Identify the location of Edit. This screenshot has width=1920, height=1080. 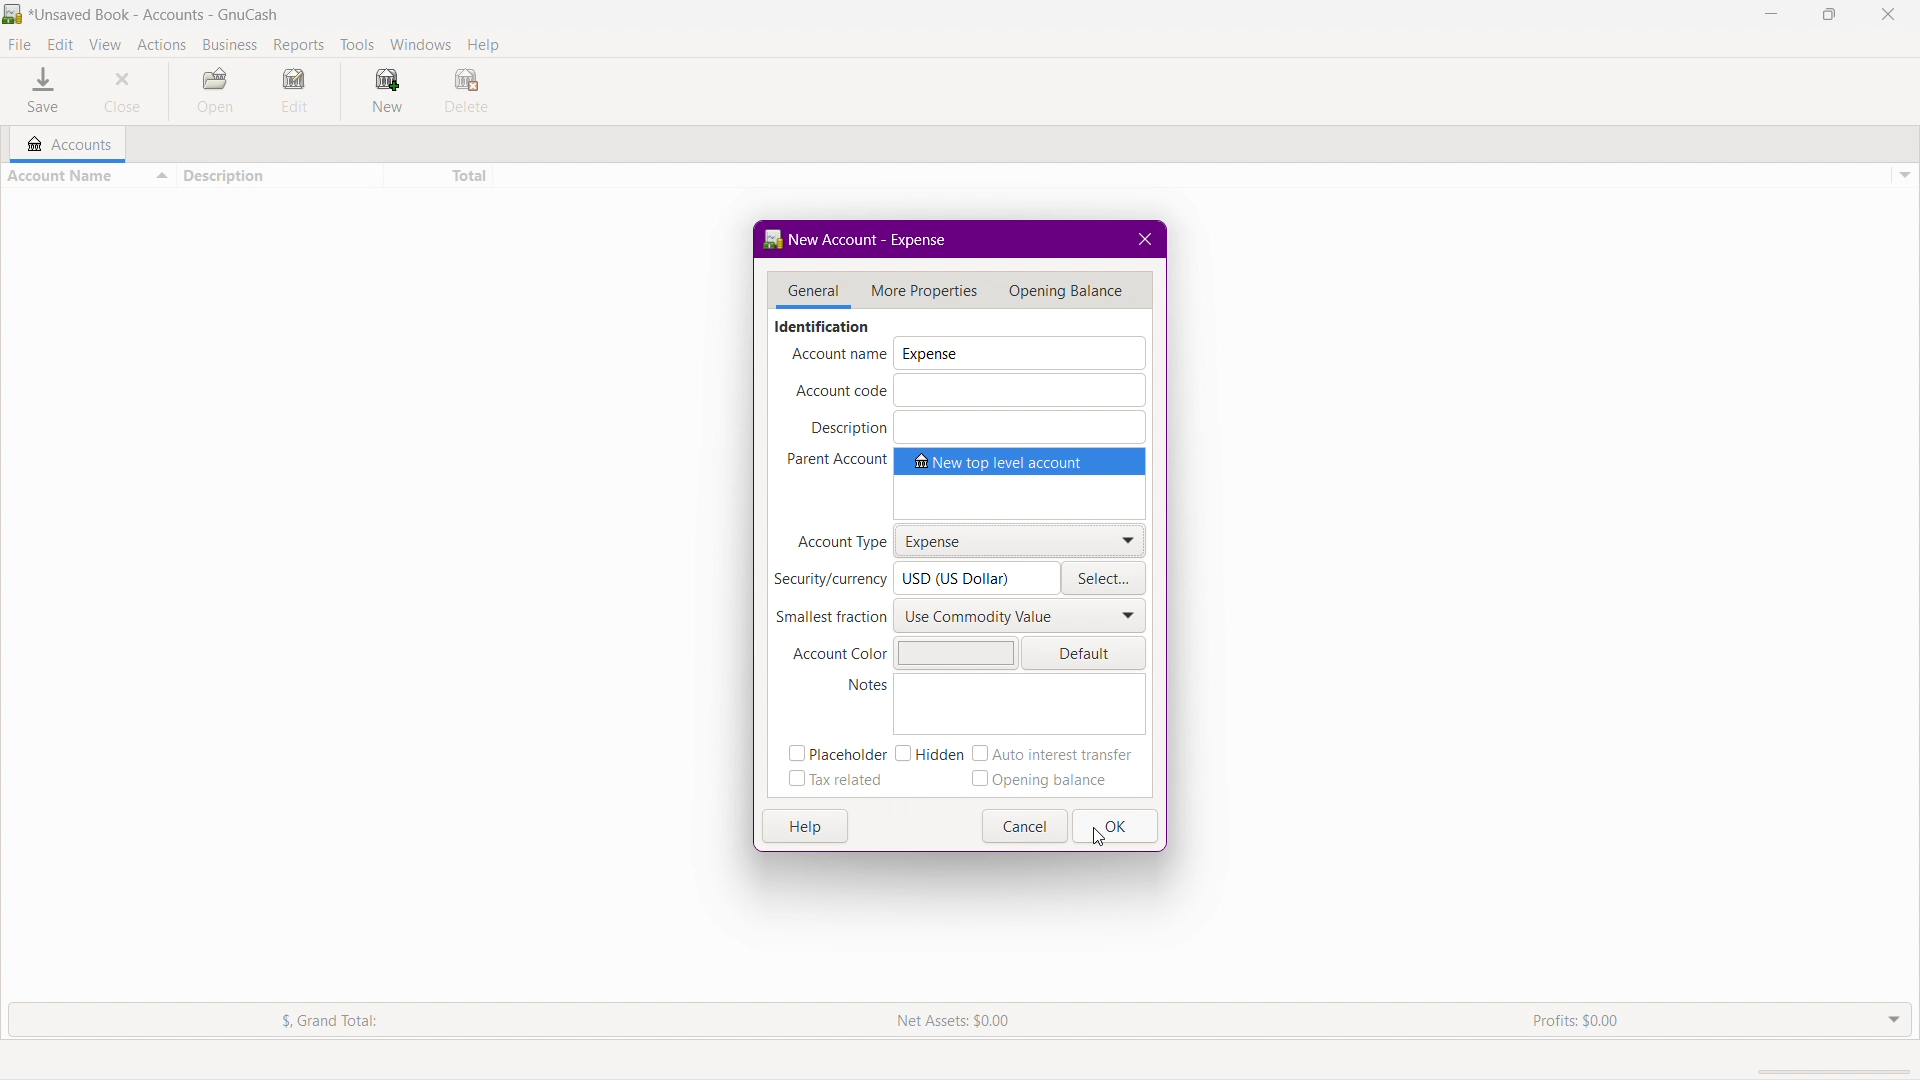
(64, 42).